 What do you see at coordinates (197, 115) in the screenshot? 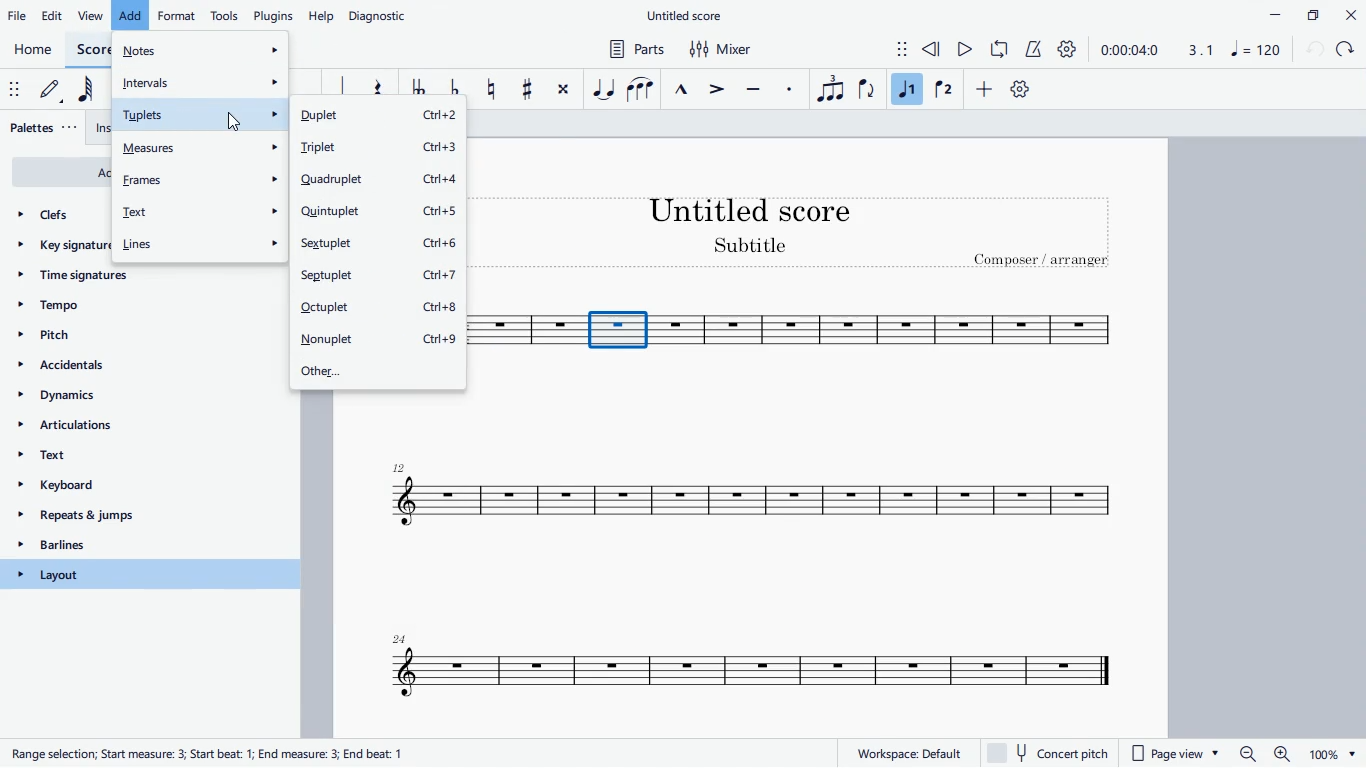
I see `tuplets` at bounding box center [197, 115].